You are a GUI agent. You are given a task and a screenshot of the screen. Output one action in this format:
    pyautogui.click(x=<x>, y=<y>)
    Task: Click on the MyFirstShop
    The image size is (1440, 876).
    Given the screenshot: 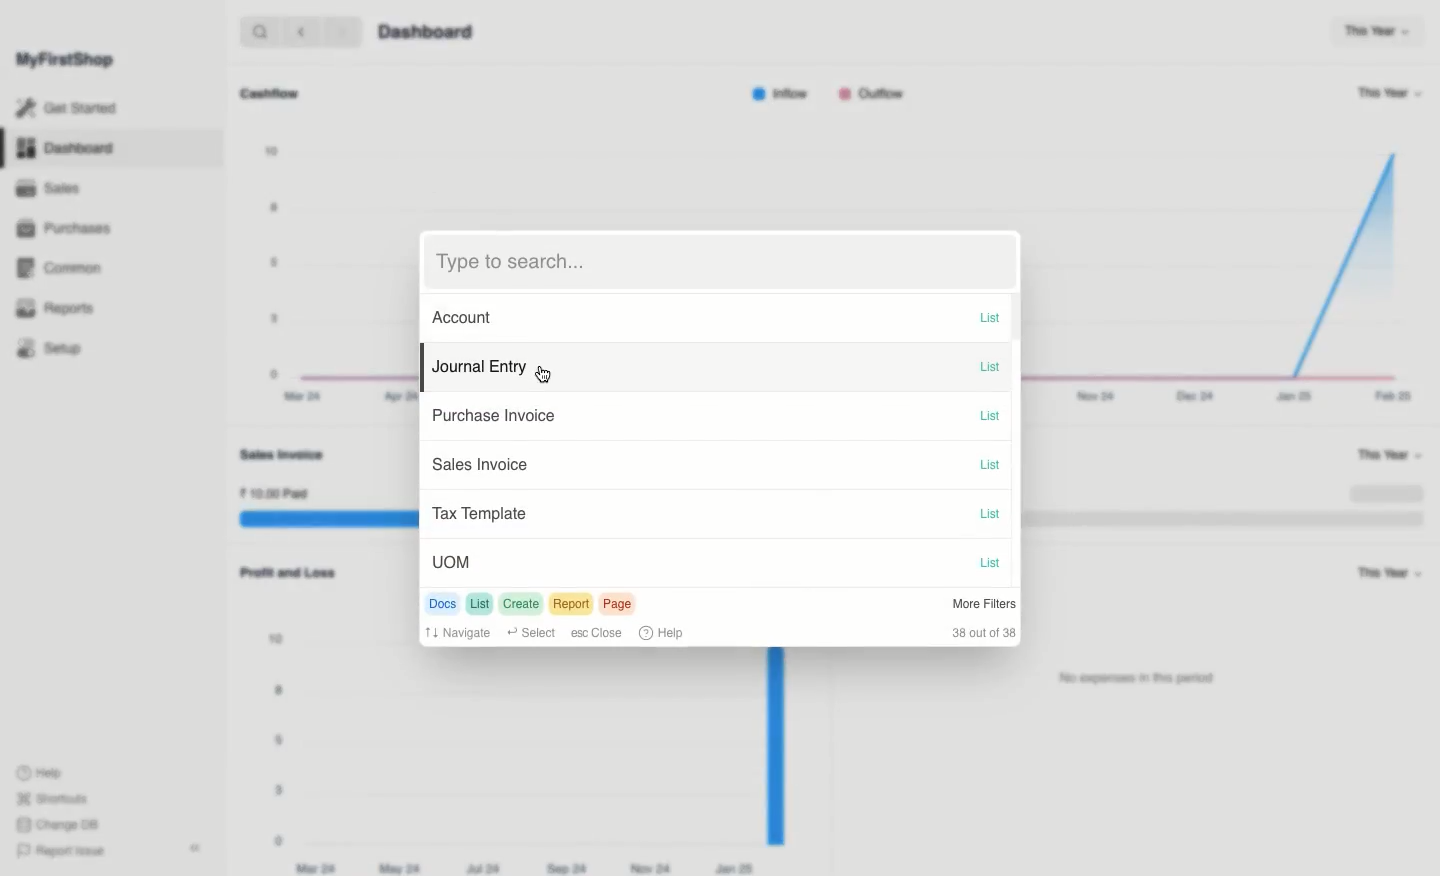 What is the action you would take?
    pyautogui.click(x=63, y=61)
    